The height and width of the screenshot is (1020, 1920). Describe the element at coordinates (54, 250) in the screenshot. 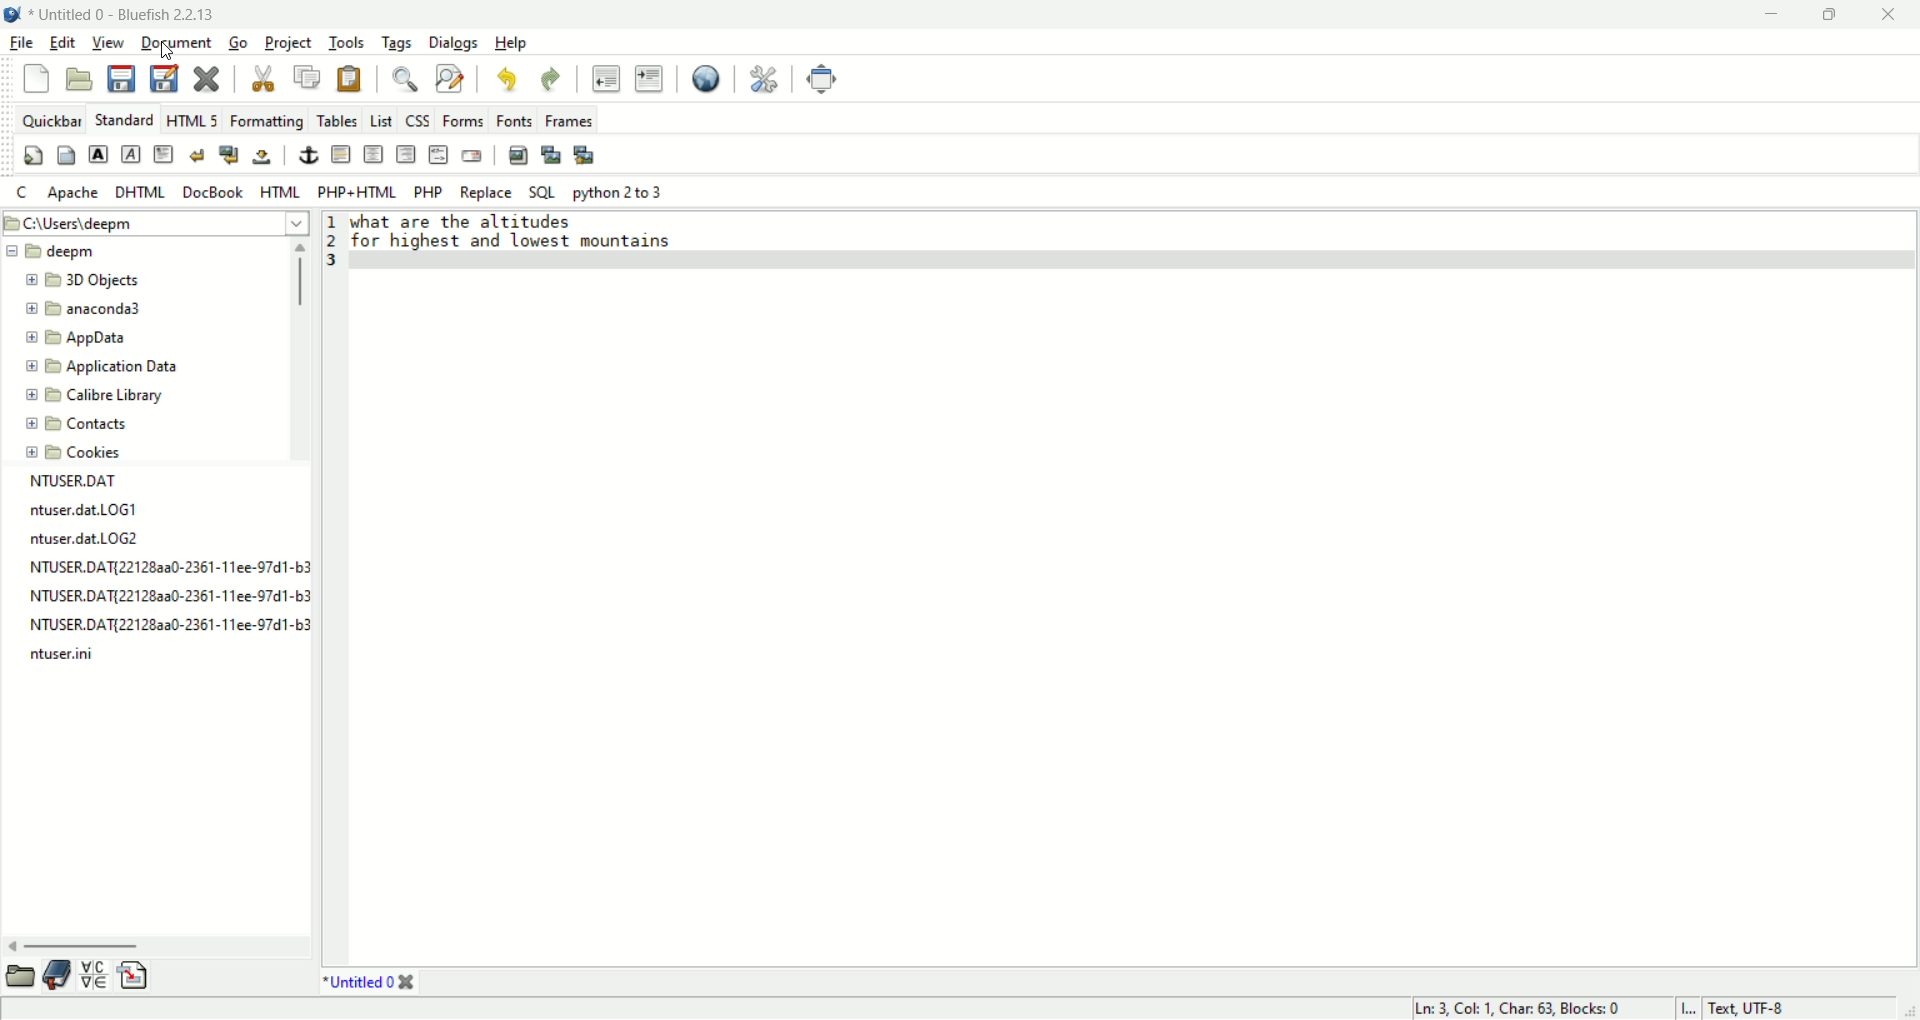

I see `deepm` at that location.